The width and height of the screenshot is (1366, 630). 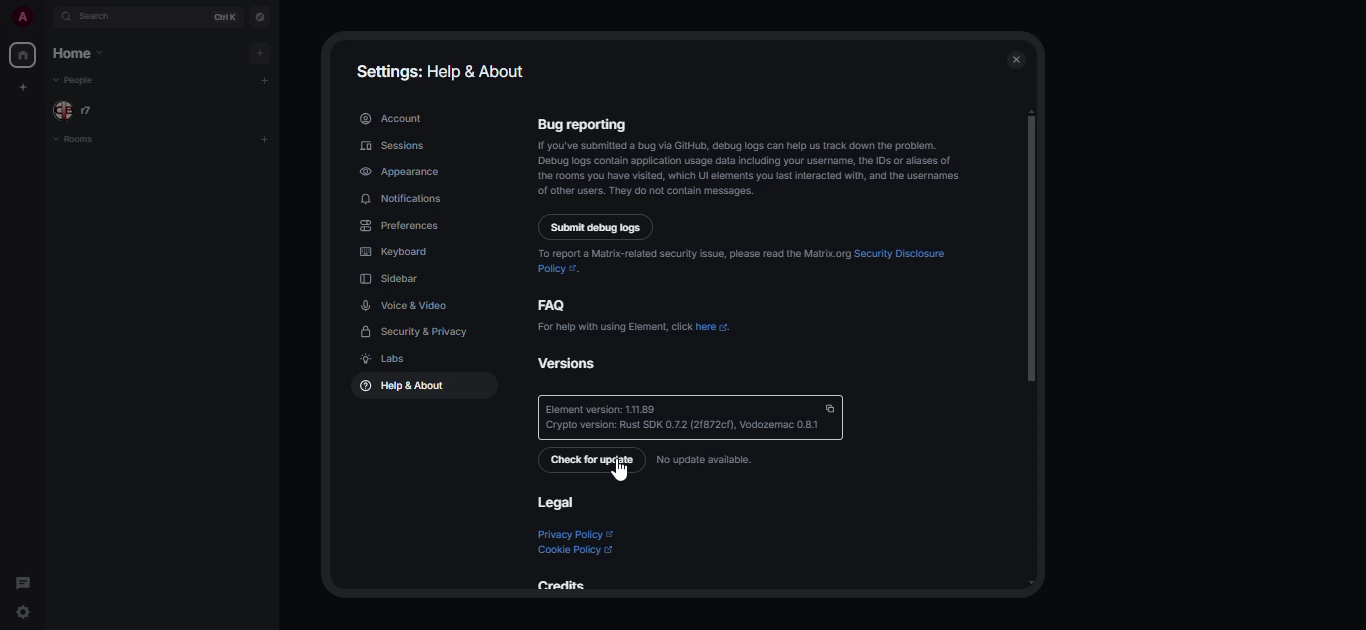 What do you see at coordinates (402, 171) in the screenshot?
I see `appearance` at bounding box center [402, 171].